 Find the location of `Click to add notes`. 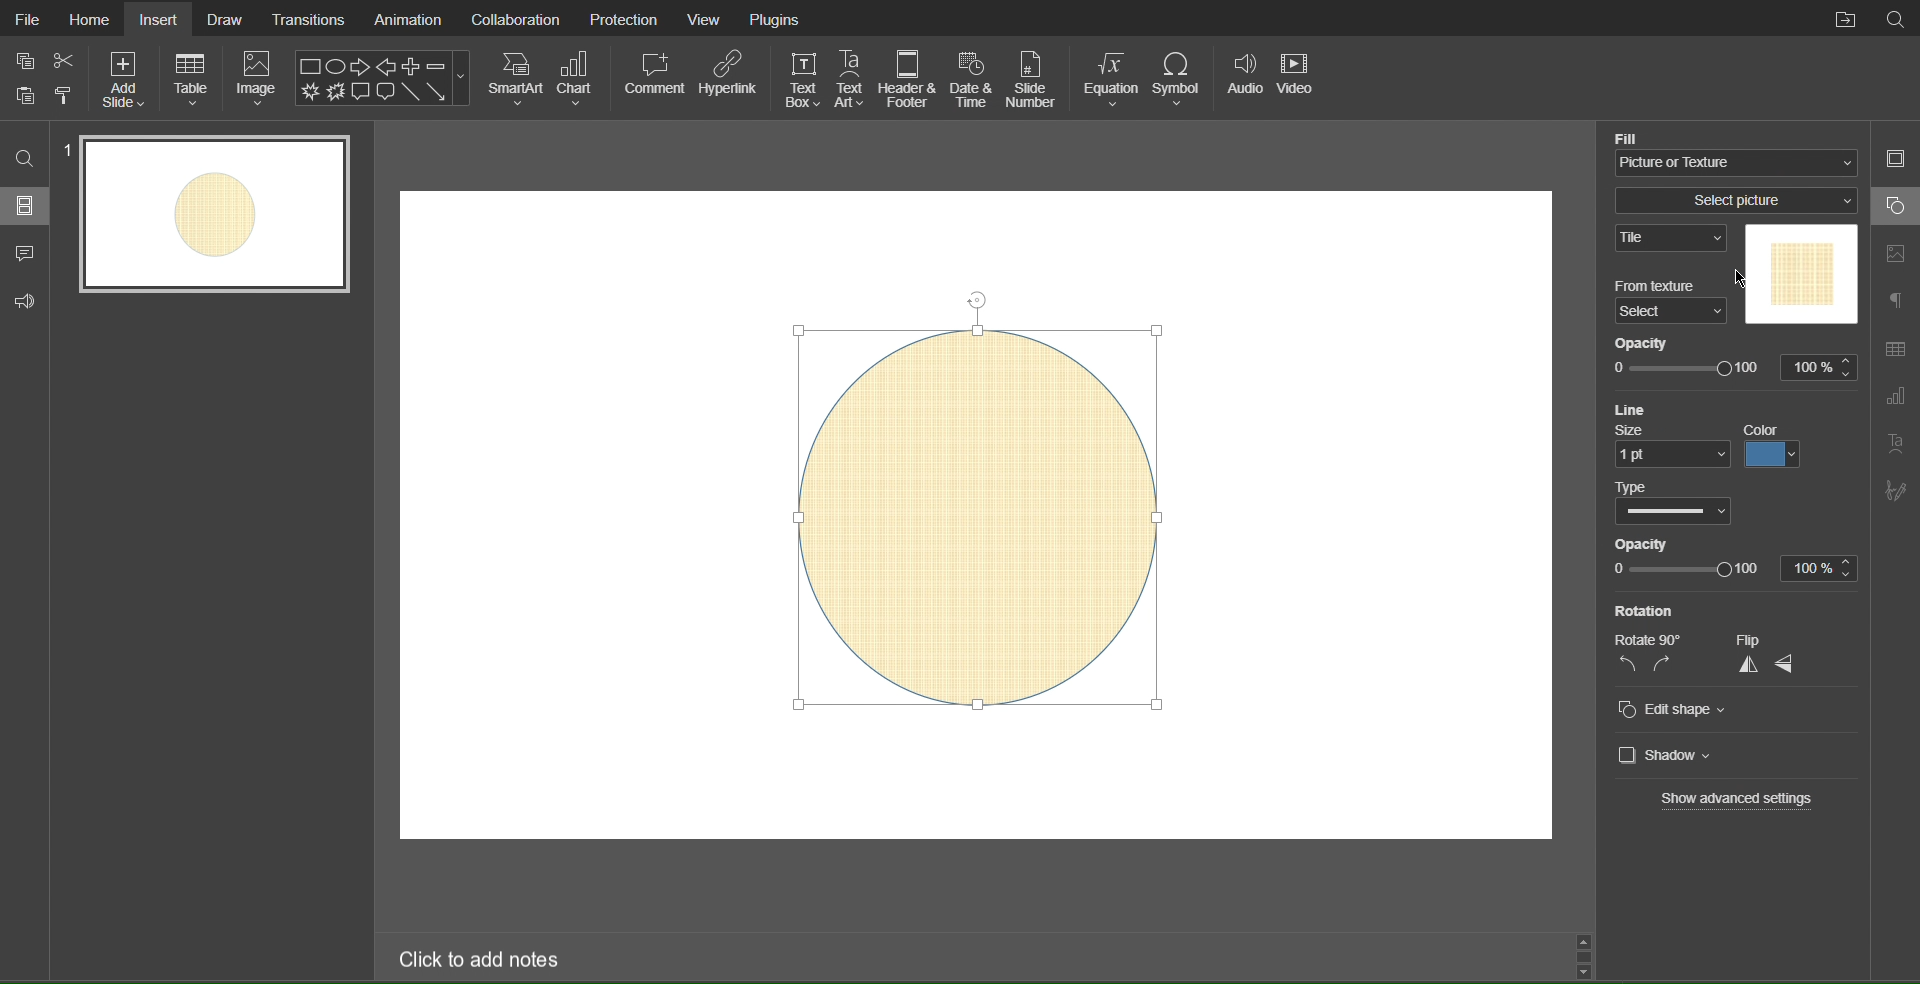

Click to add notes is located at coordinates (481, 958).